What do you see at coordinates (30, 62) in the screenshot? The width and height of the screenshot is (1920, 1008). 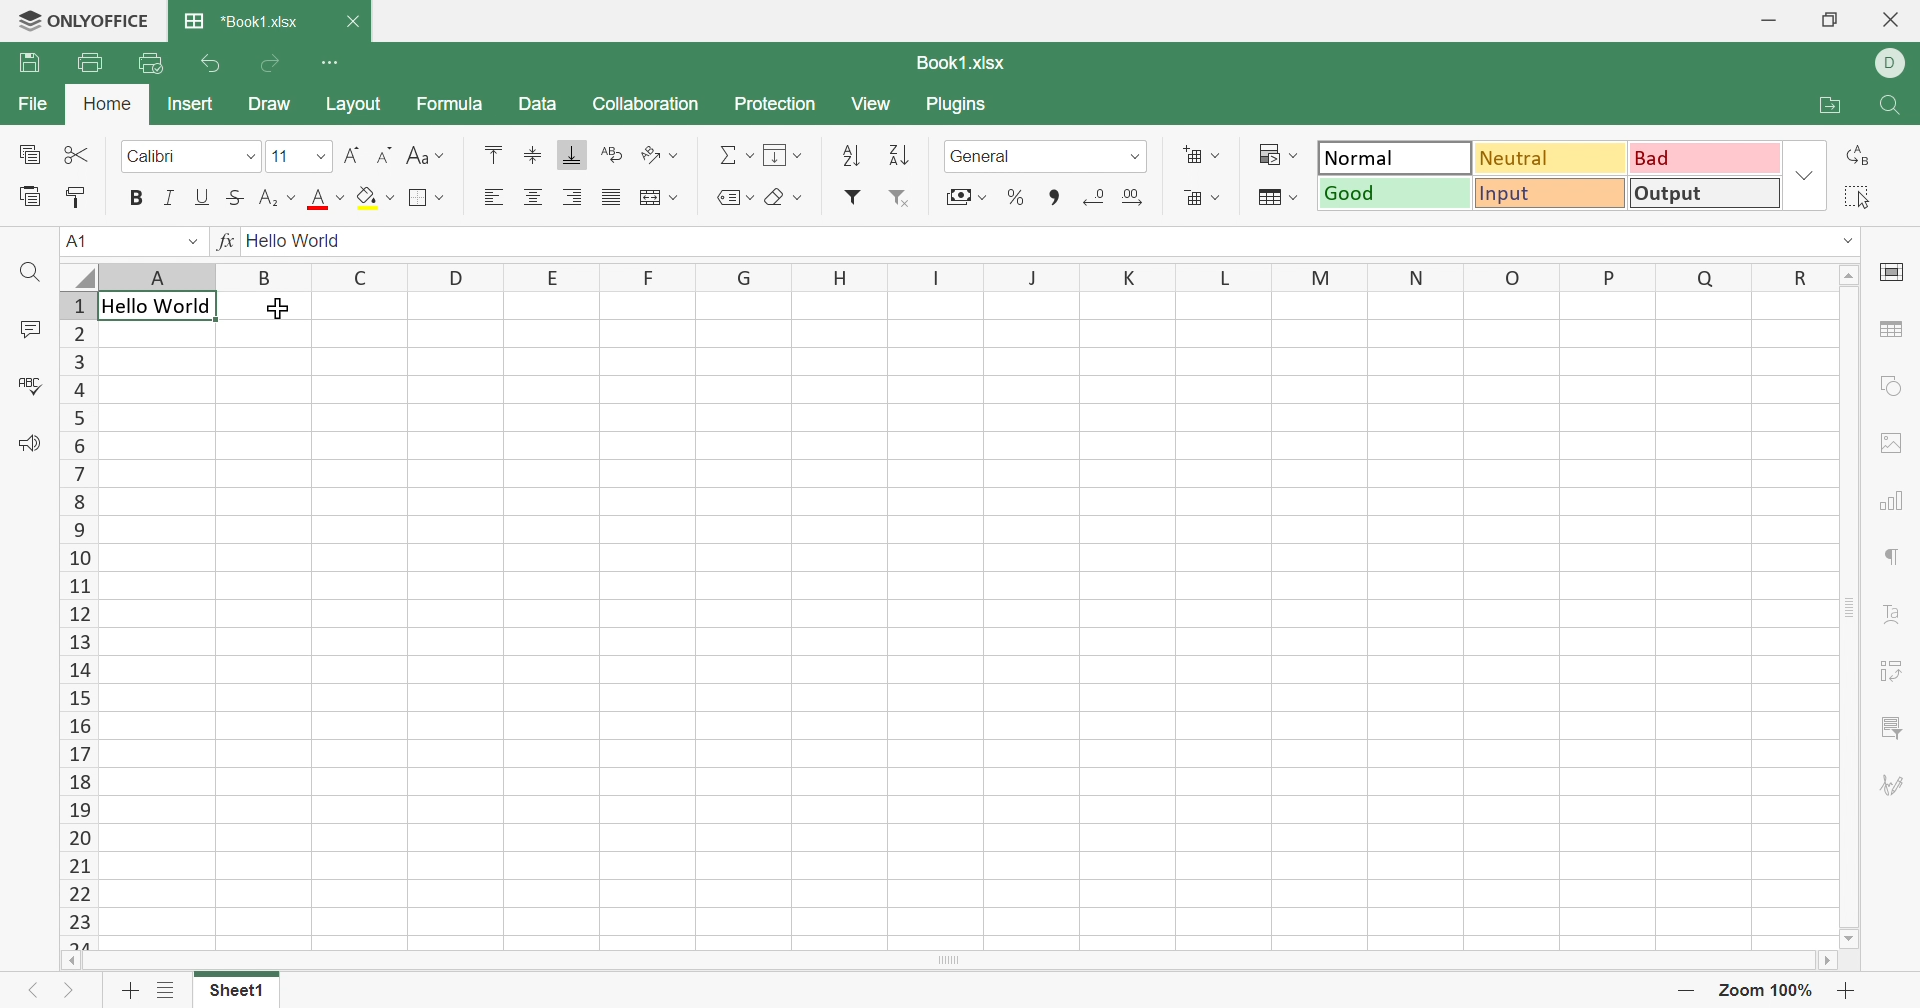 I see `Save` at bounding box center [30, 62].